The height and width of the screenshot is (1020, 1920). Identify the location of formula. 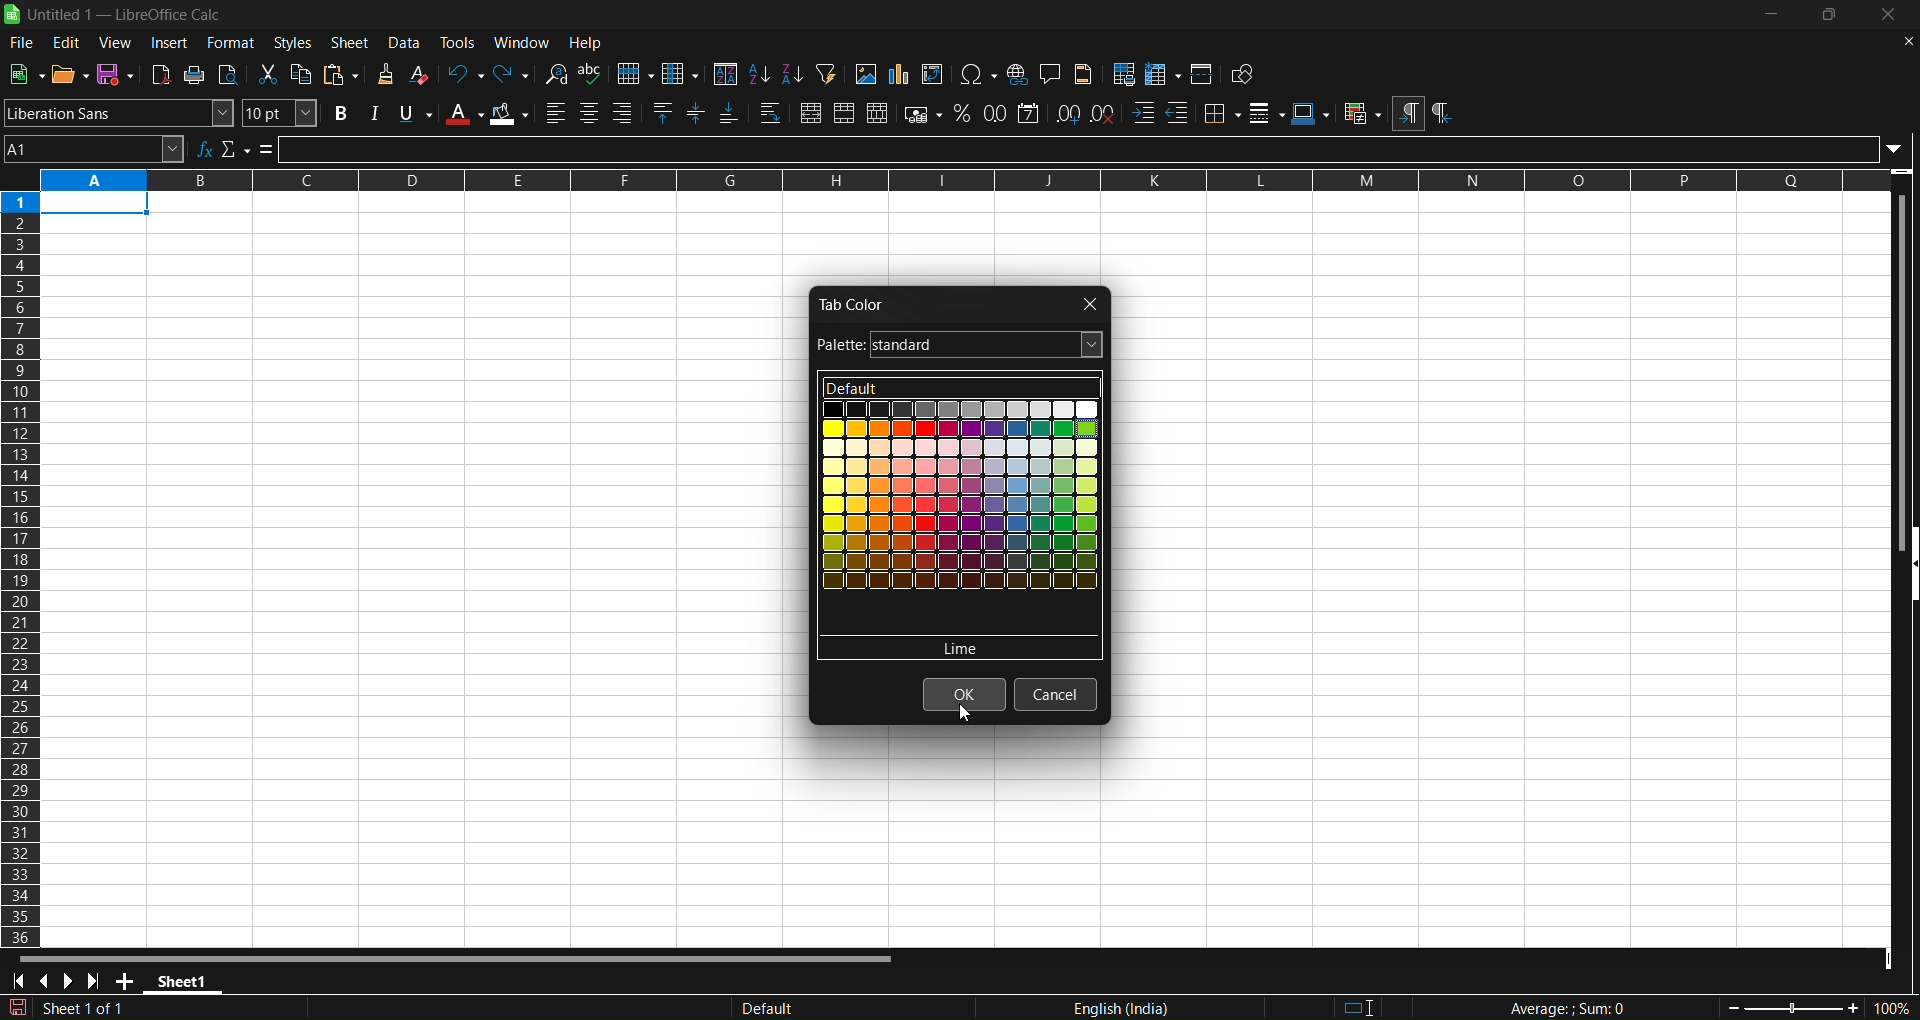
(267, 150).